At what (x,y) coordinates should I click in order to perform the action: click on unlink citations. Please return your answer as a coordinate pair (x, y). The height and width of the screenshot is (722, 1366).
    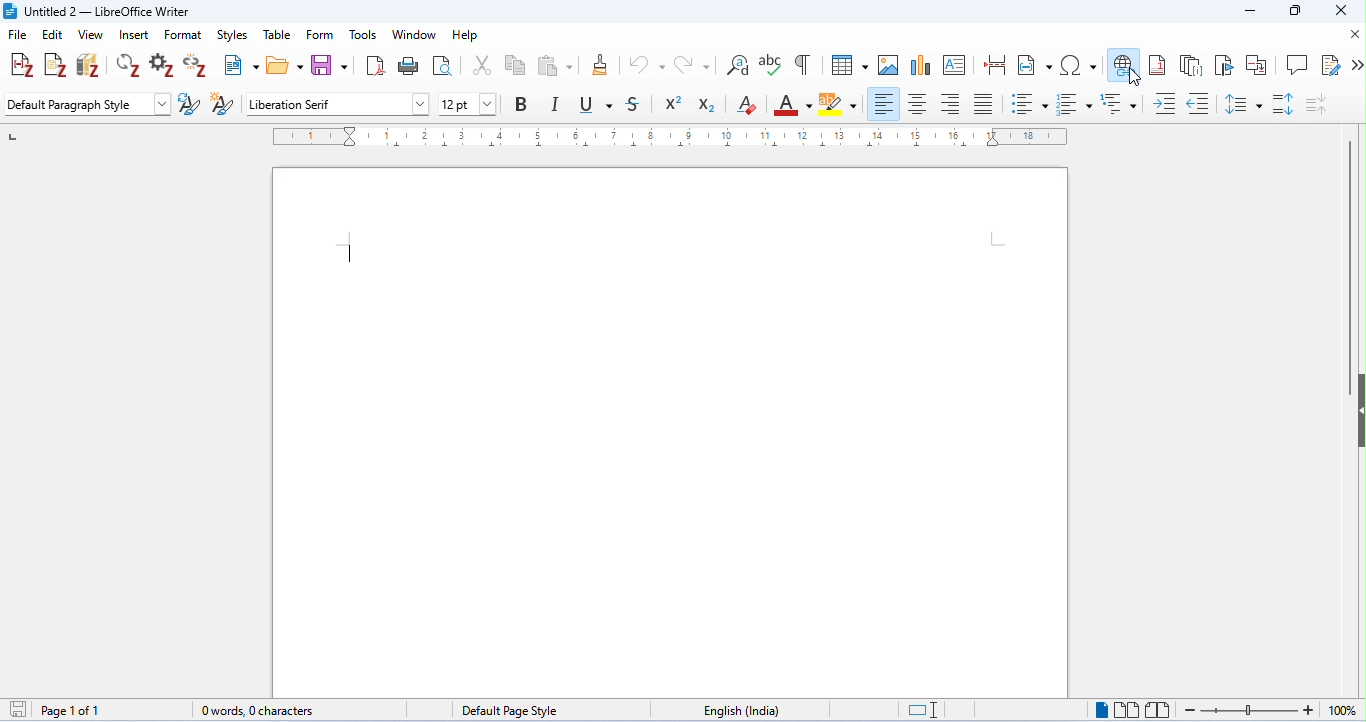
    Looking at the image, I should click on (195, 67).